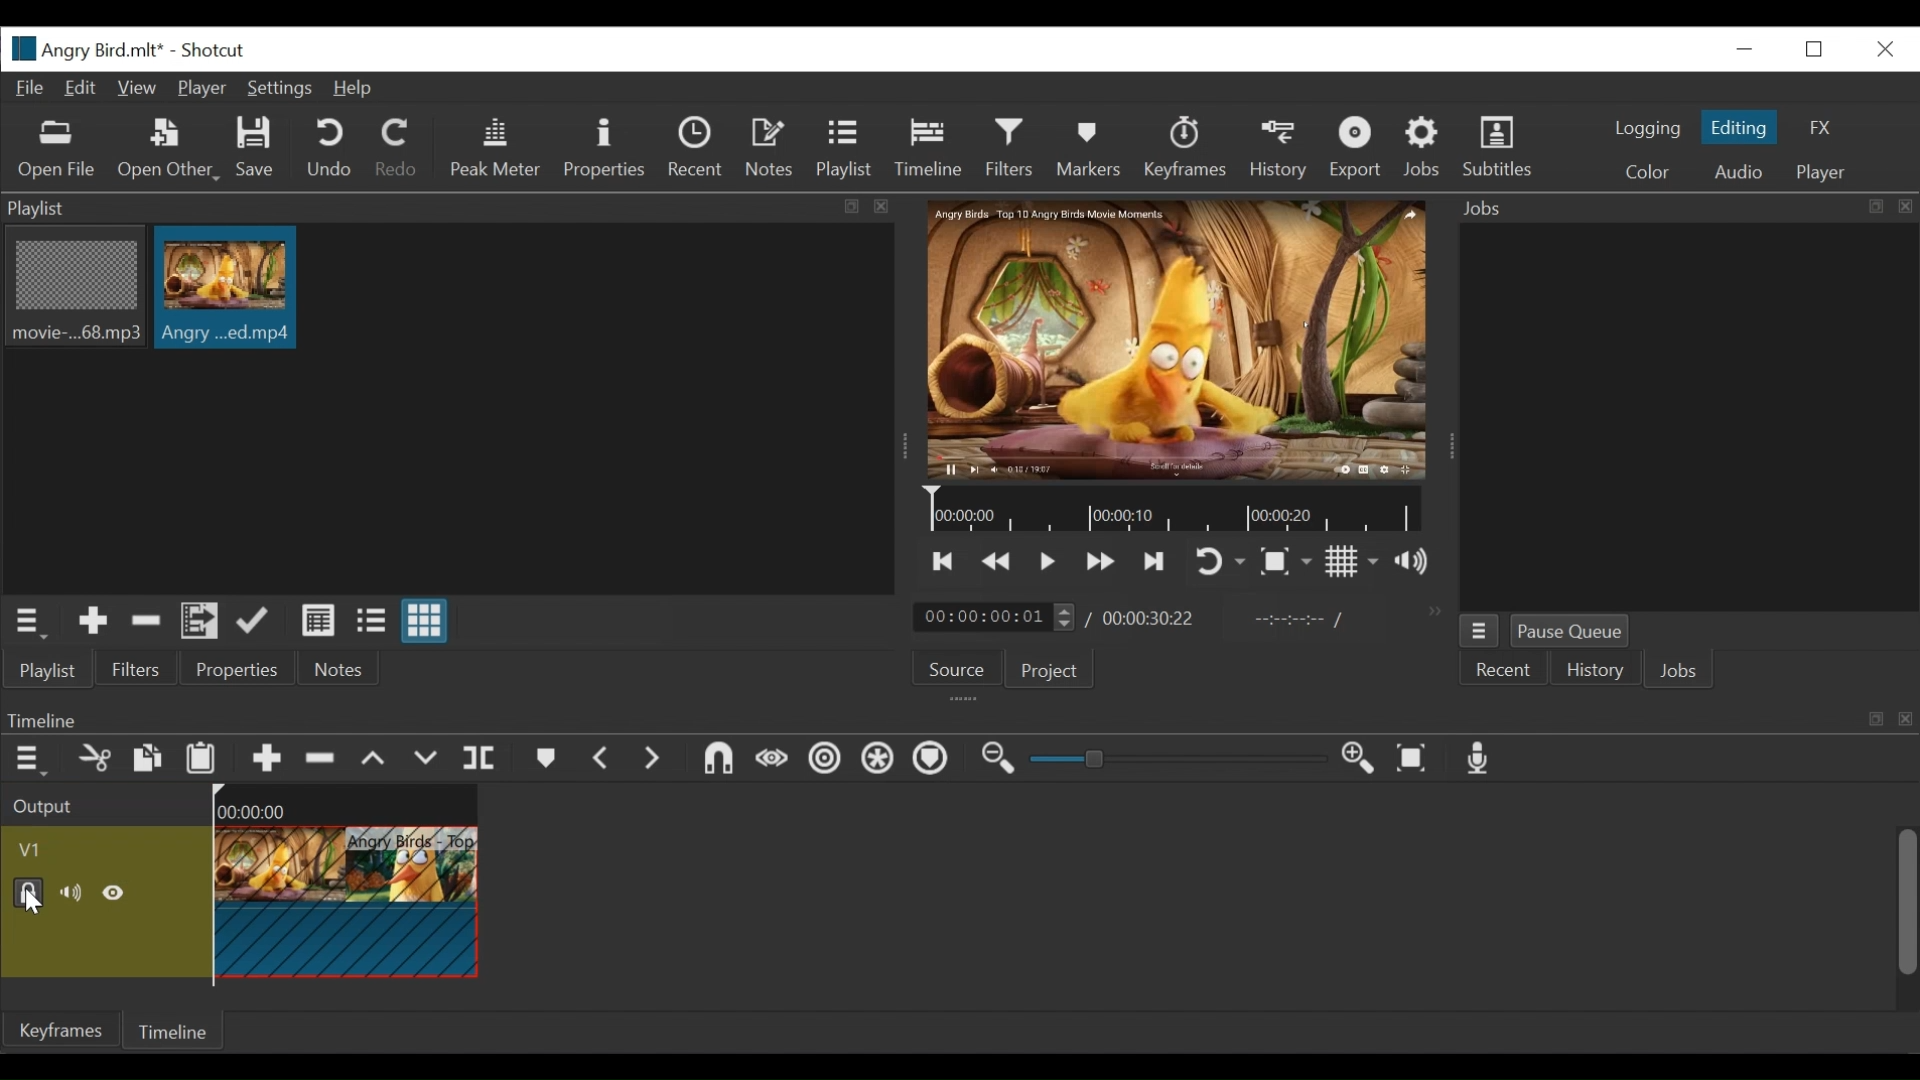 The width and height of the screenshot is (1920, 1080). What do you see at coordinates (29, 894) in the screenshot?
I see `(un)lock track` at bounding box center [29, 894].